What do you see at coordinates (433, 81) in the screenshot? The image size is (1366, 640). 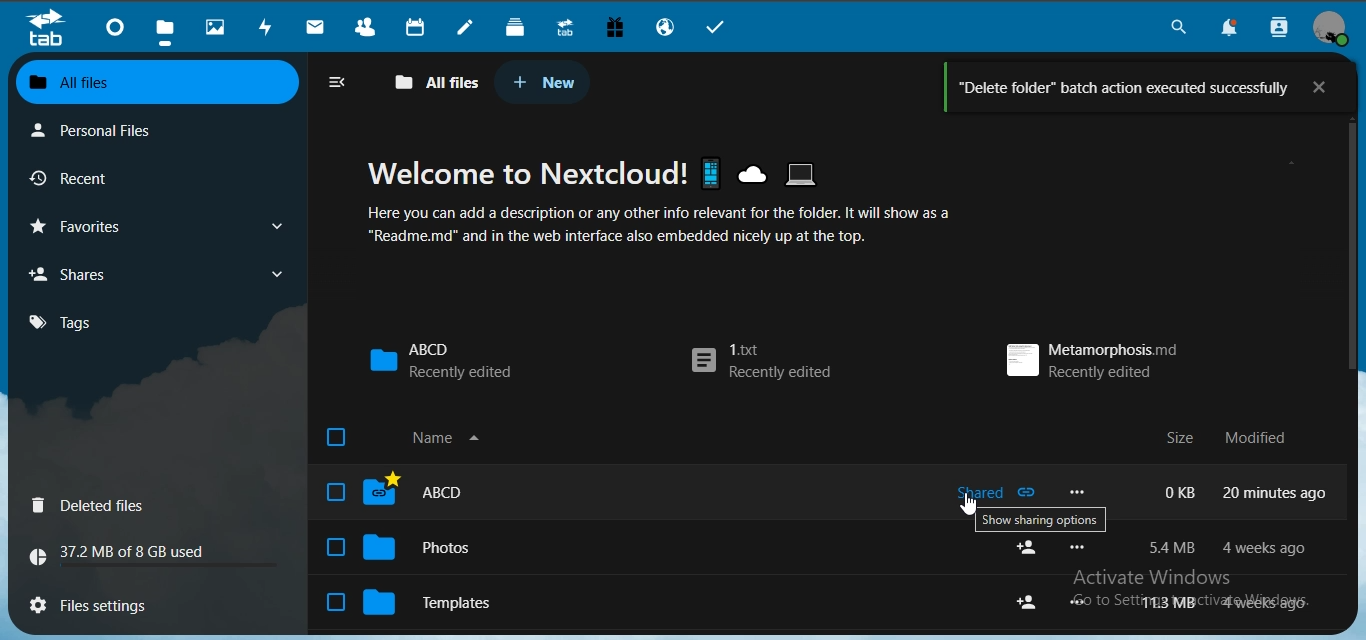 I see `all files` at bounding box center [433, 81].